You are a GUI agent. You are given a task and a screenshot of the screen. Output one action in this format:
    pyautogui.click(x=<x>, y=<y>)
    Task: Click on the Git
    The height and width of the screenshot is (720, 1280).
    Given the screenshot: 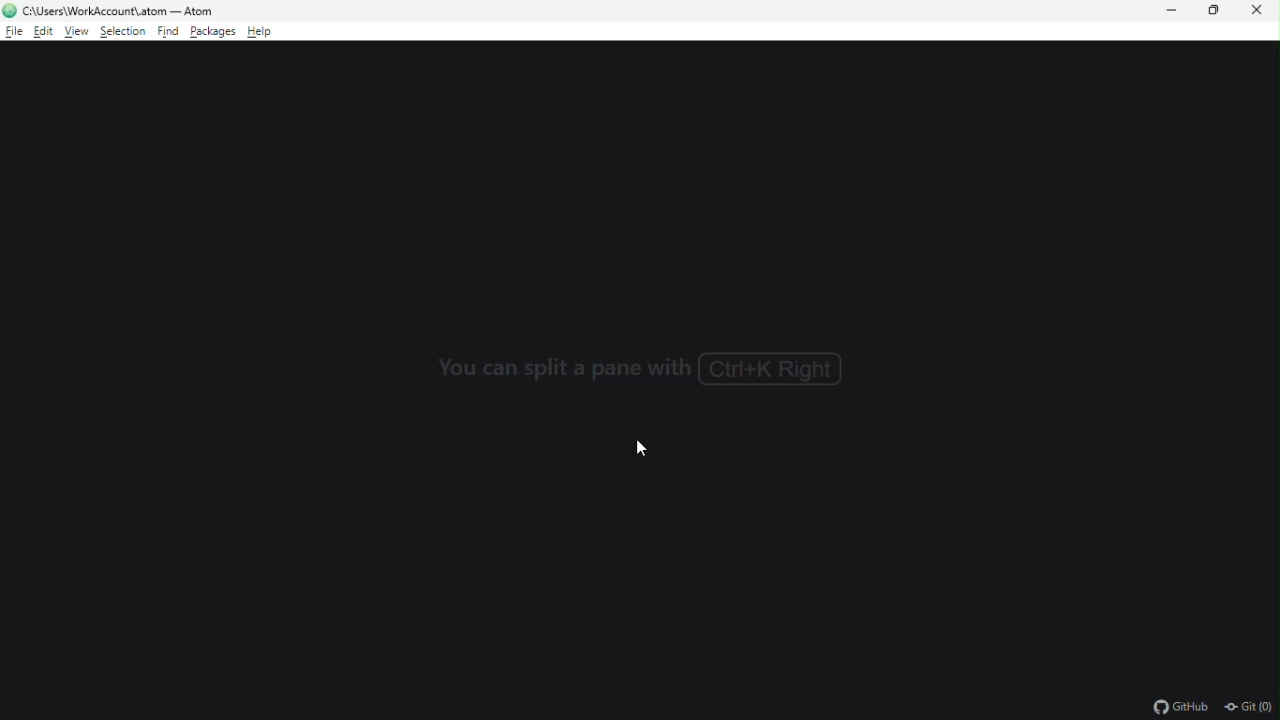 What is the action you would take?
    pyautogui.click(x=1250, y=707)
    